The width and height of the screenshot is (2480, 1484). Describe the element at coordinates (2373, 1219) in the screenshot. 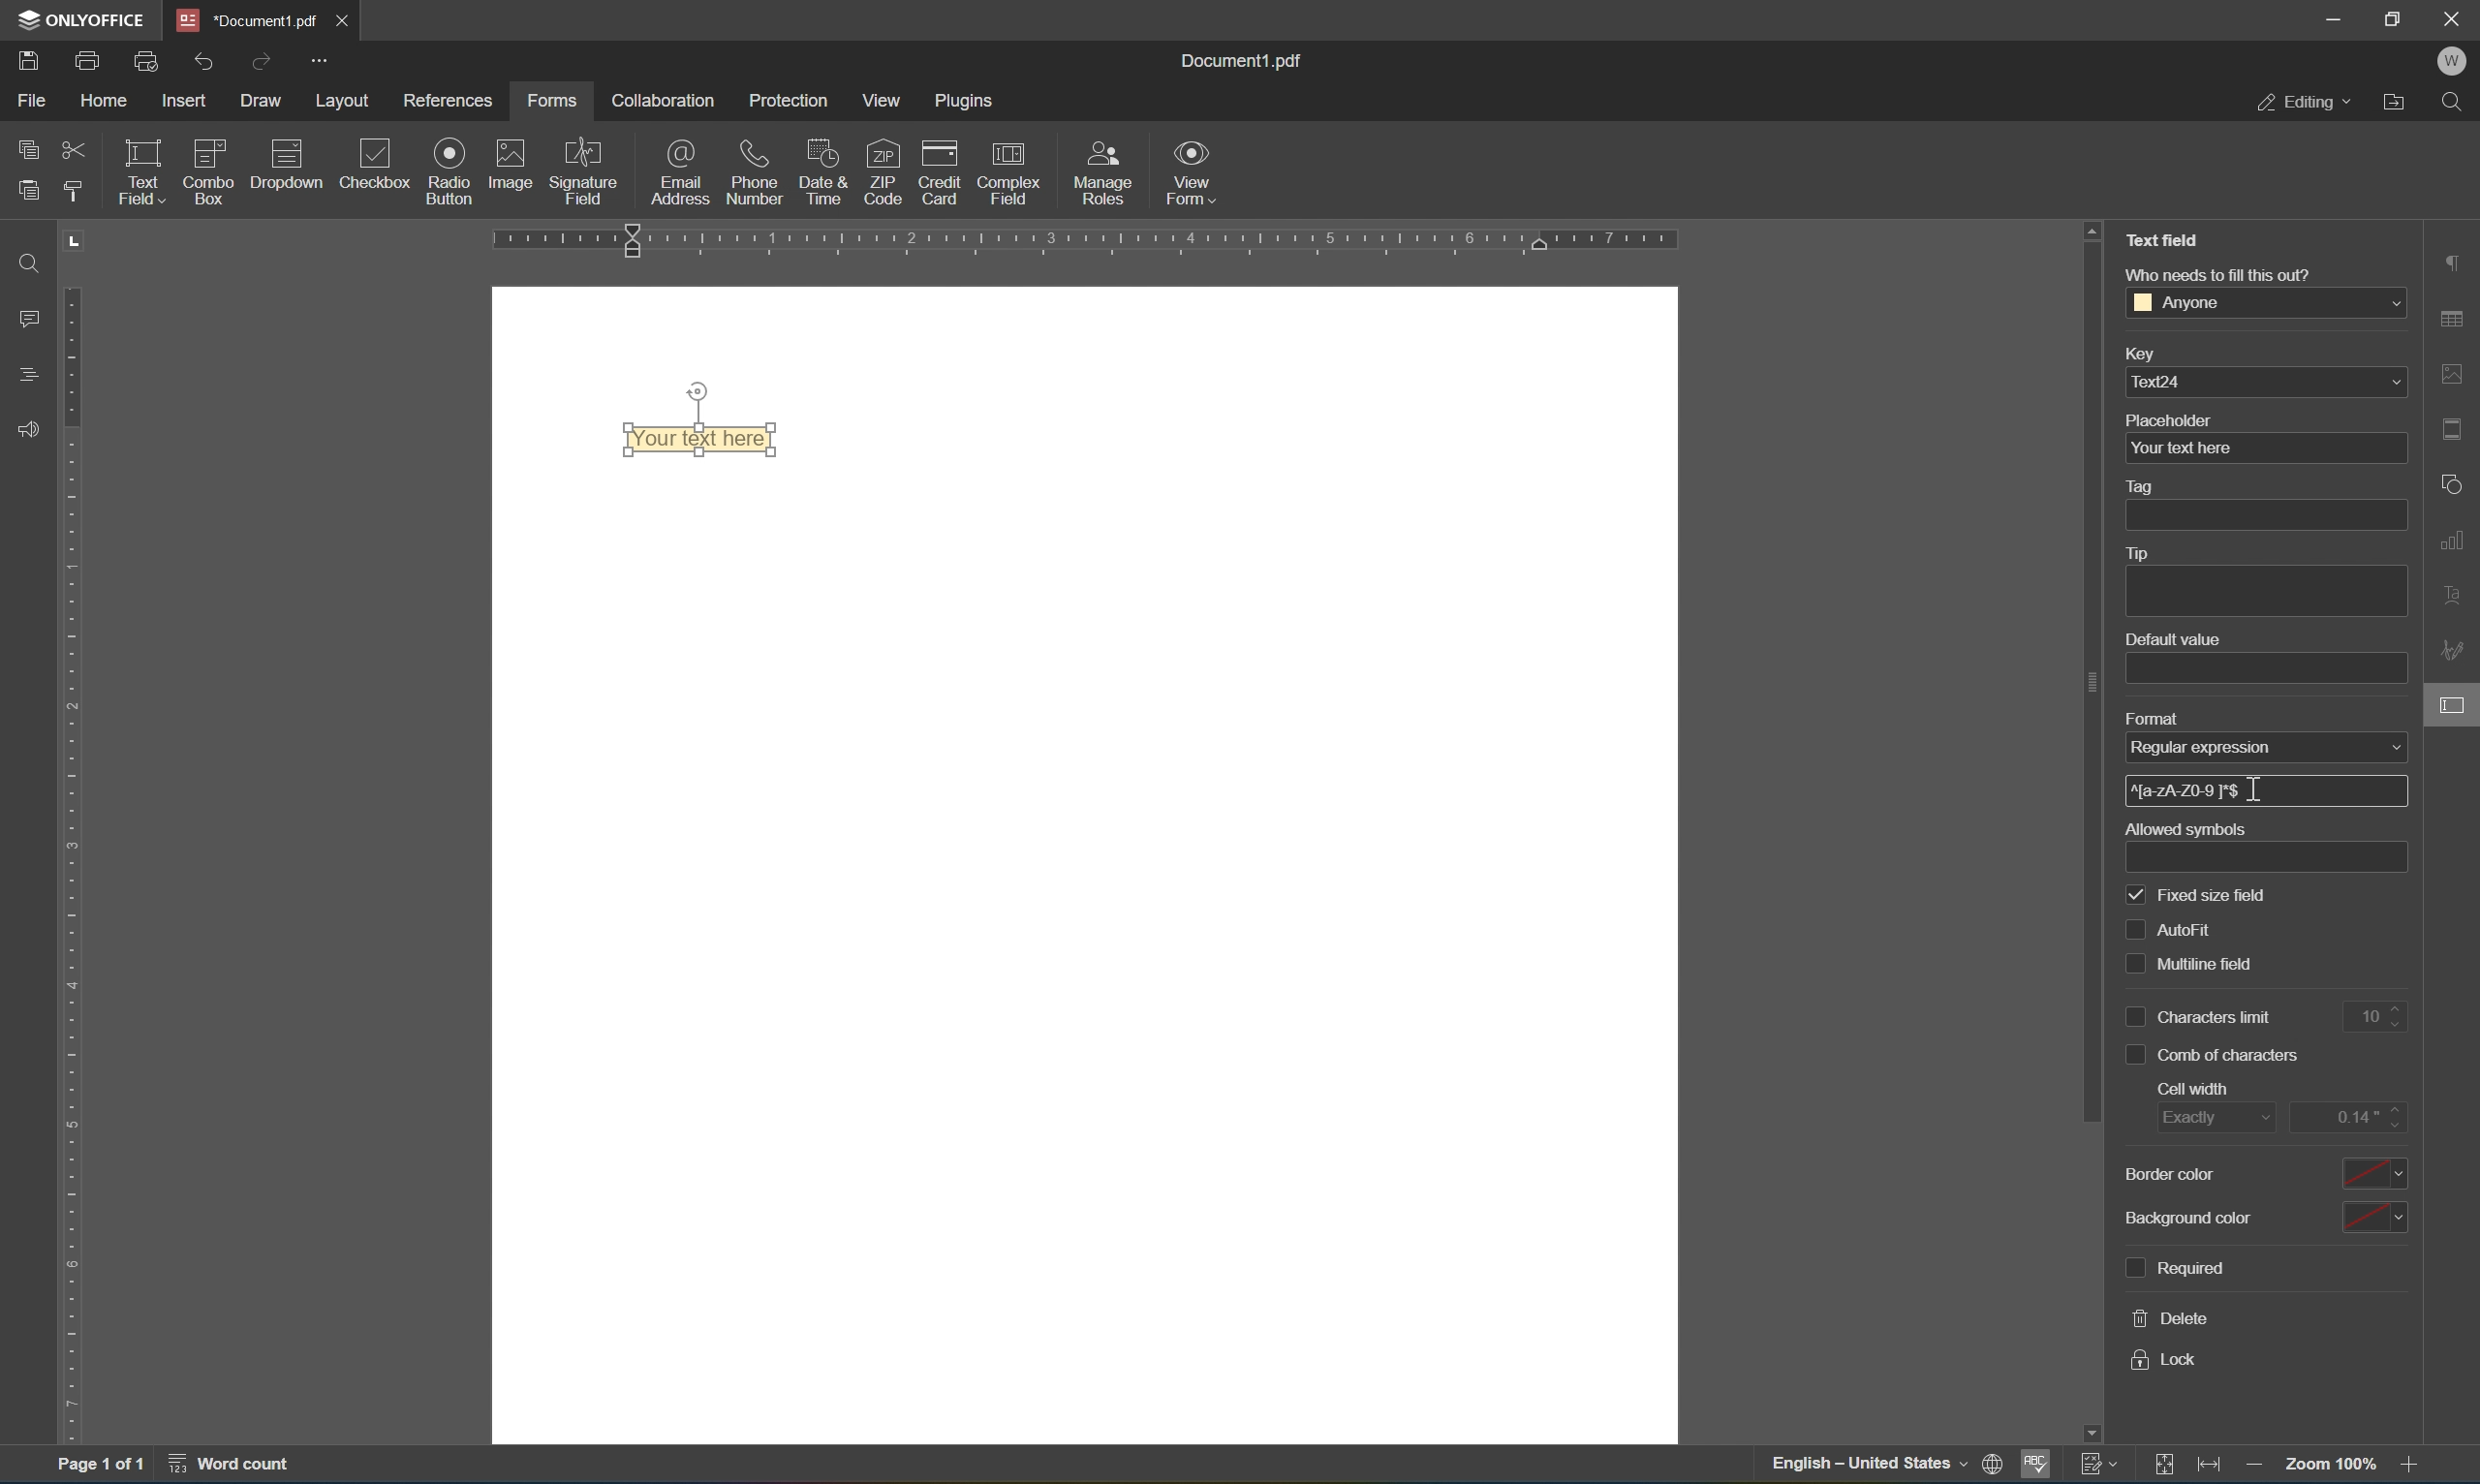

I see `select background color` at that location.